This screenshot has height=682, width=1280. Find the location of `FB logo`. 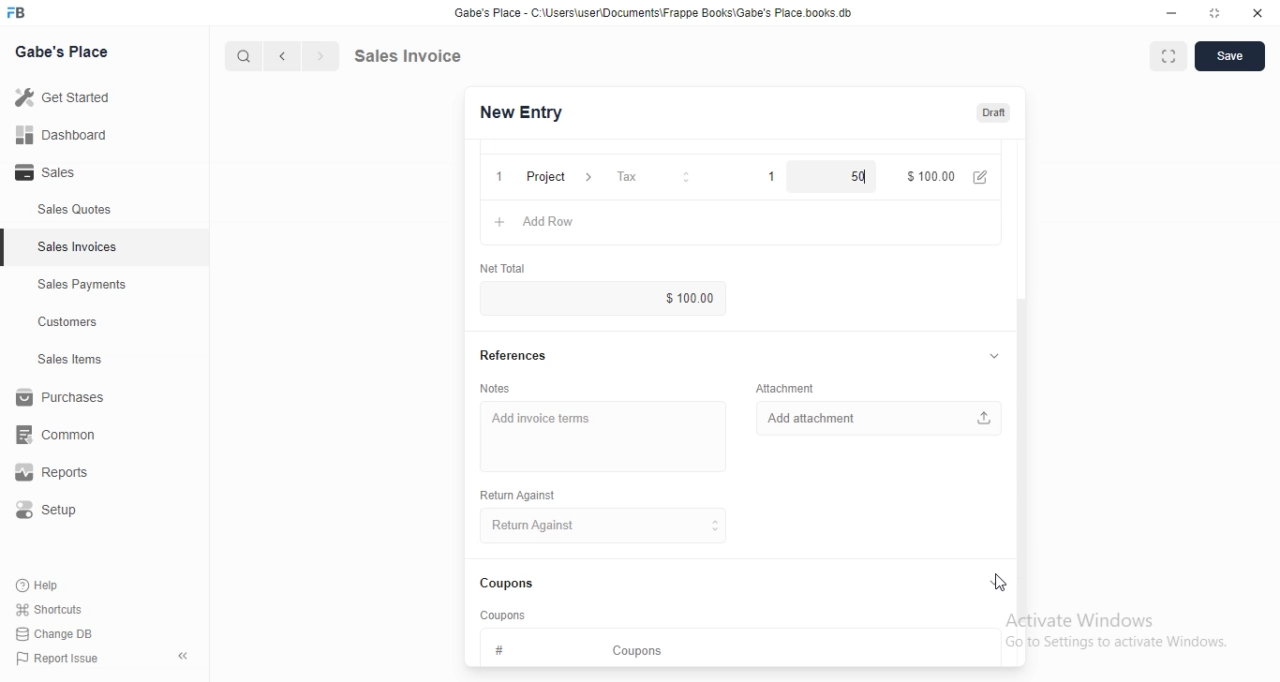

FB logo is located at coordinates (20, 13).